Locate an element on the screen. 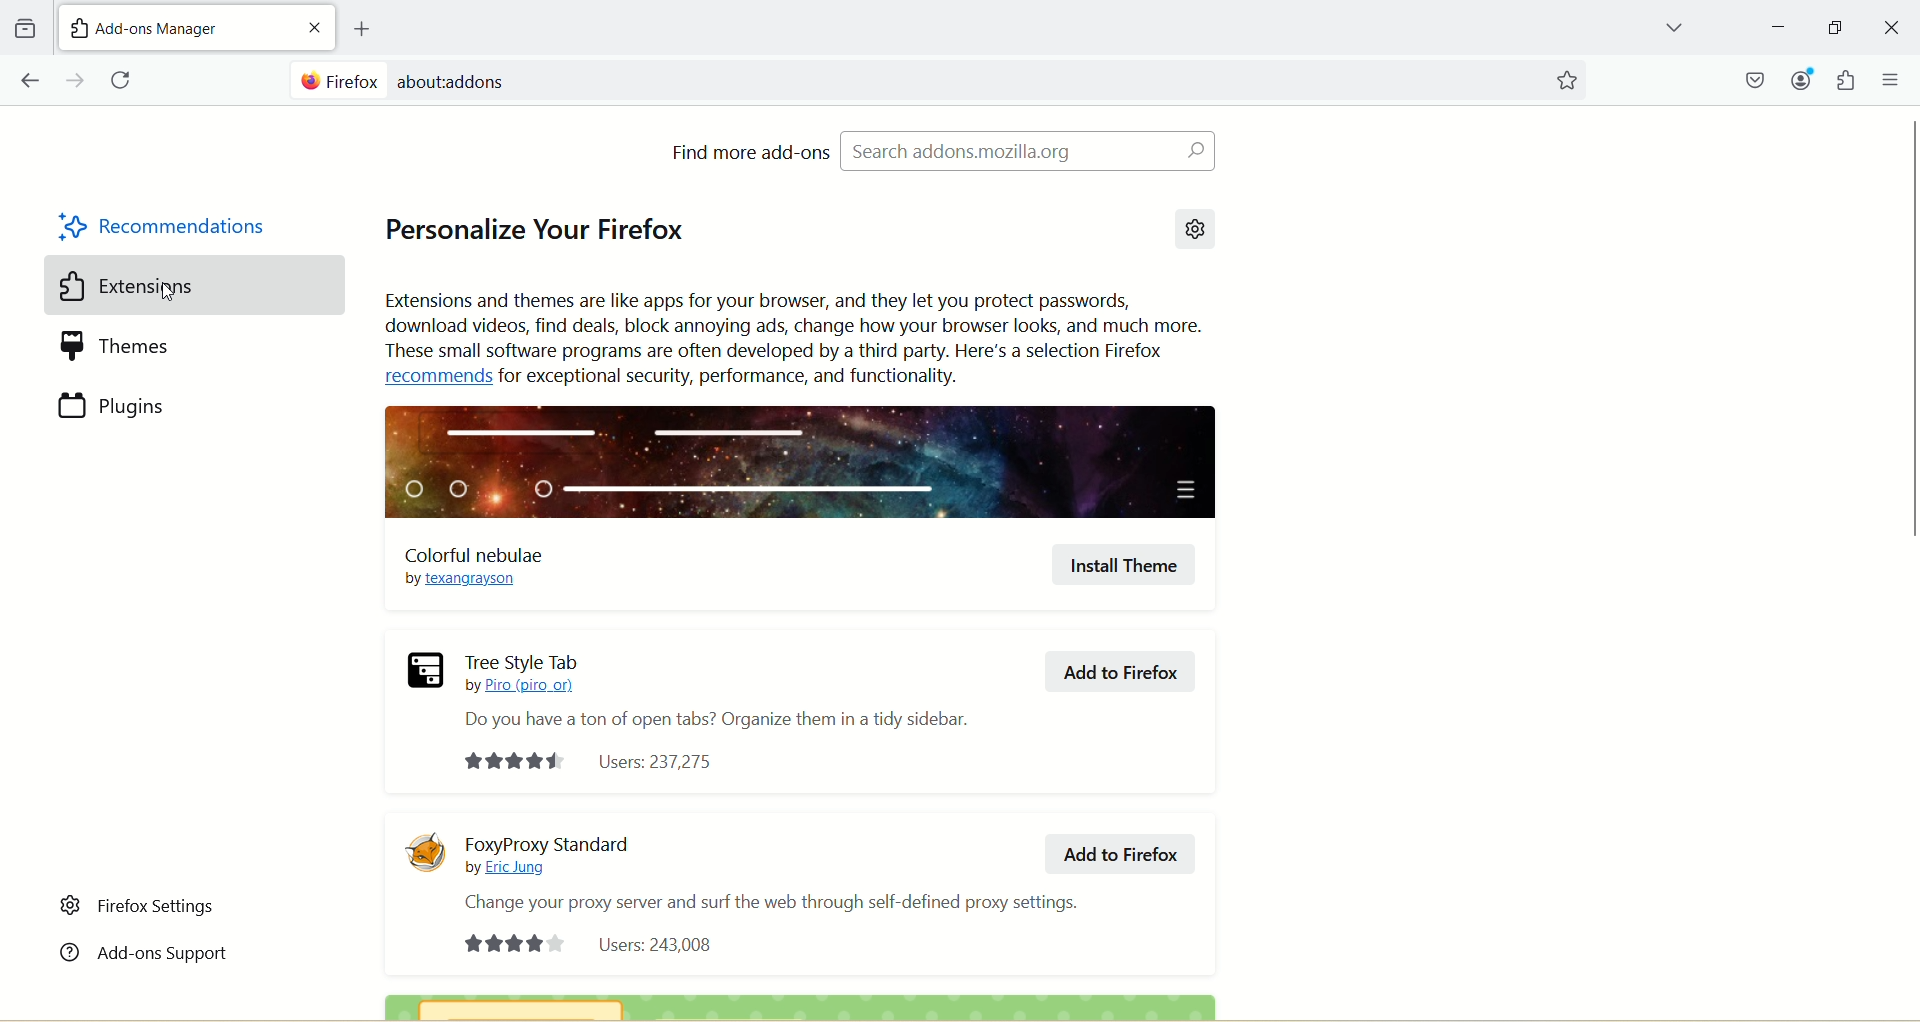  Plugins is located at coordinates (169, 405).